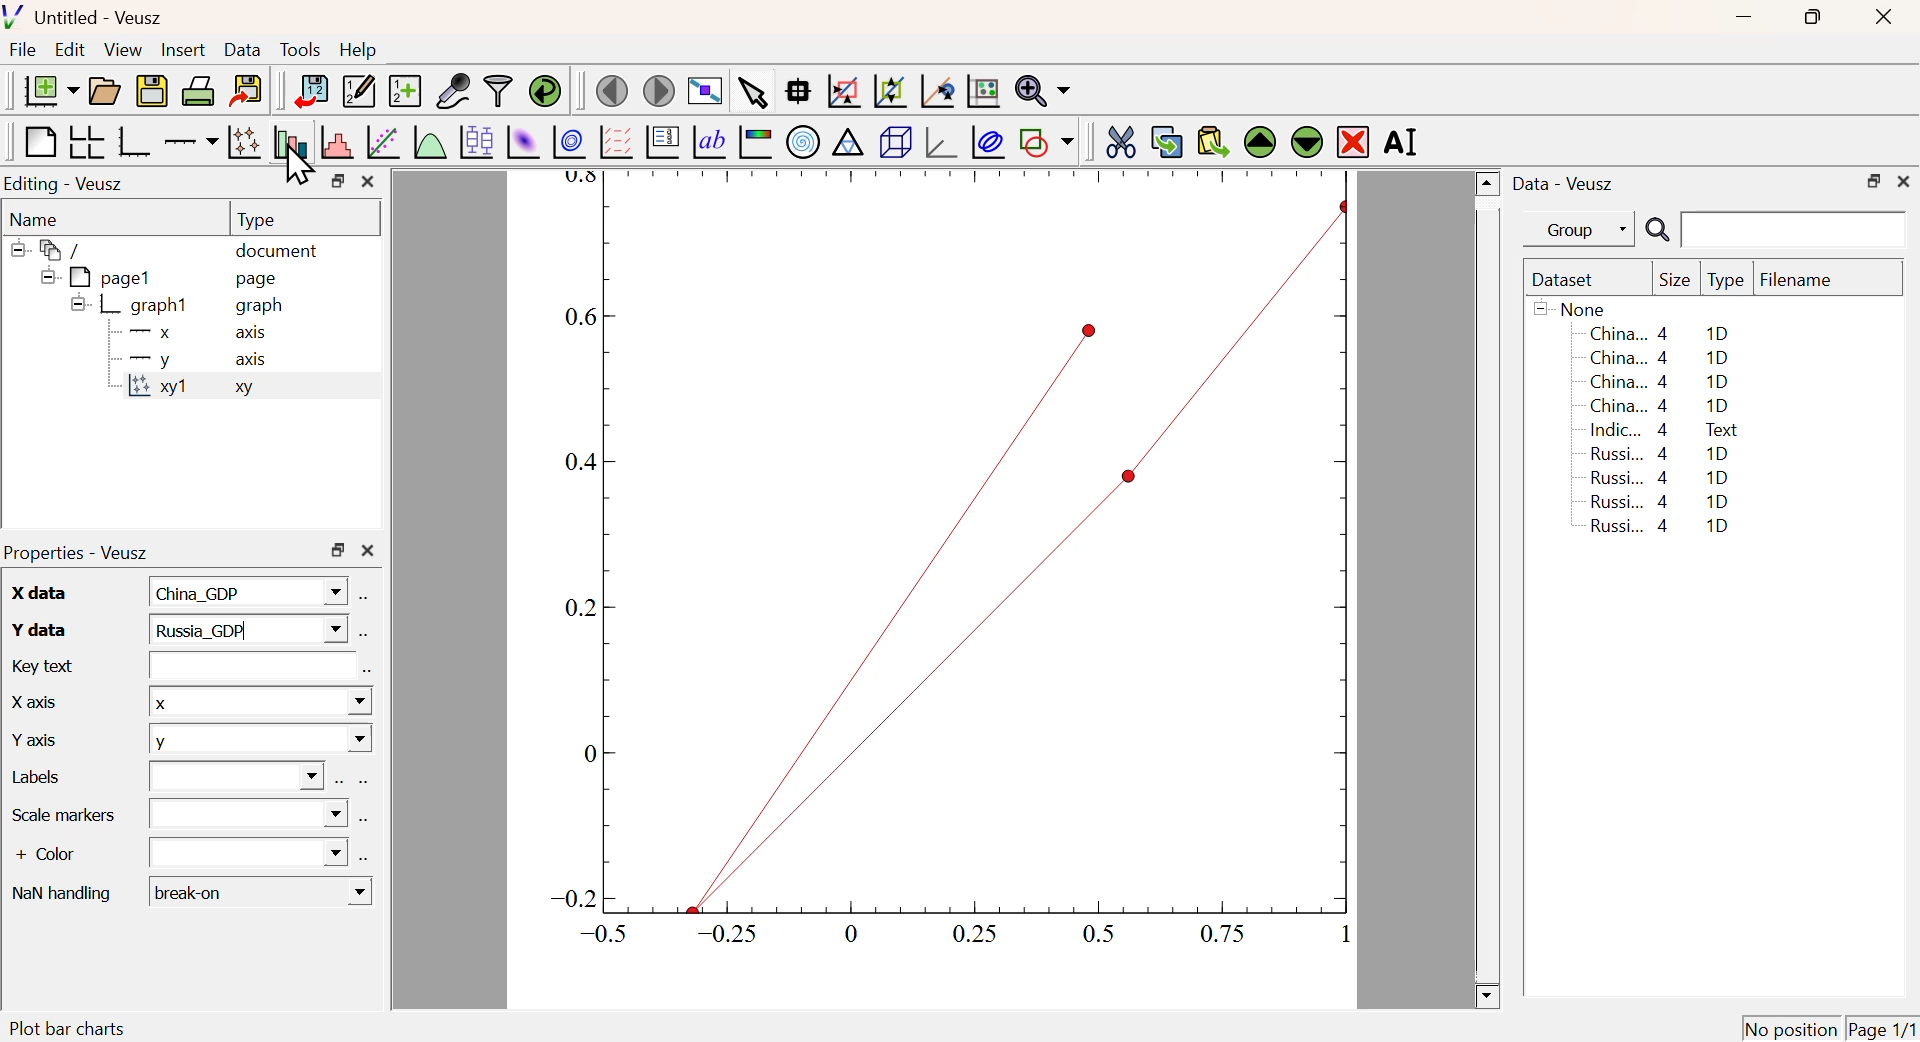  I want to click on Edit or add new data sets, so click(356, 92).